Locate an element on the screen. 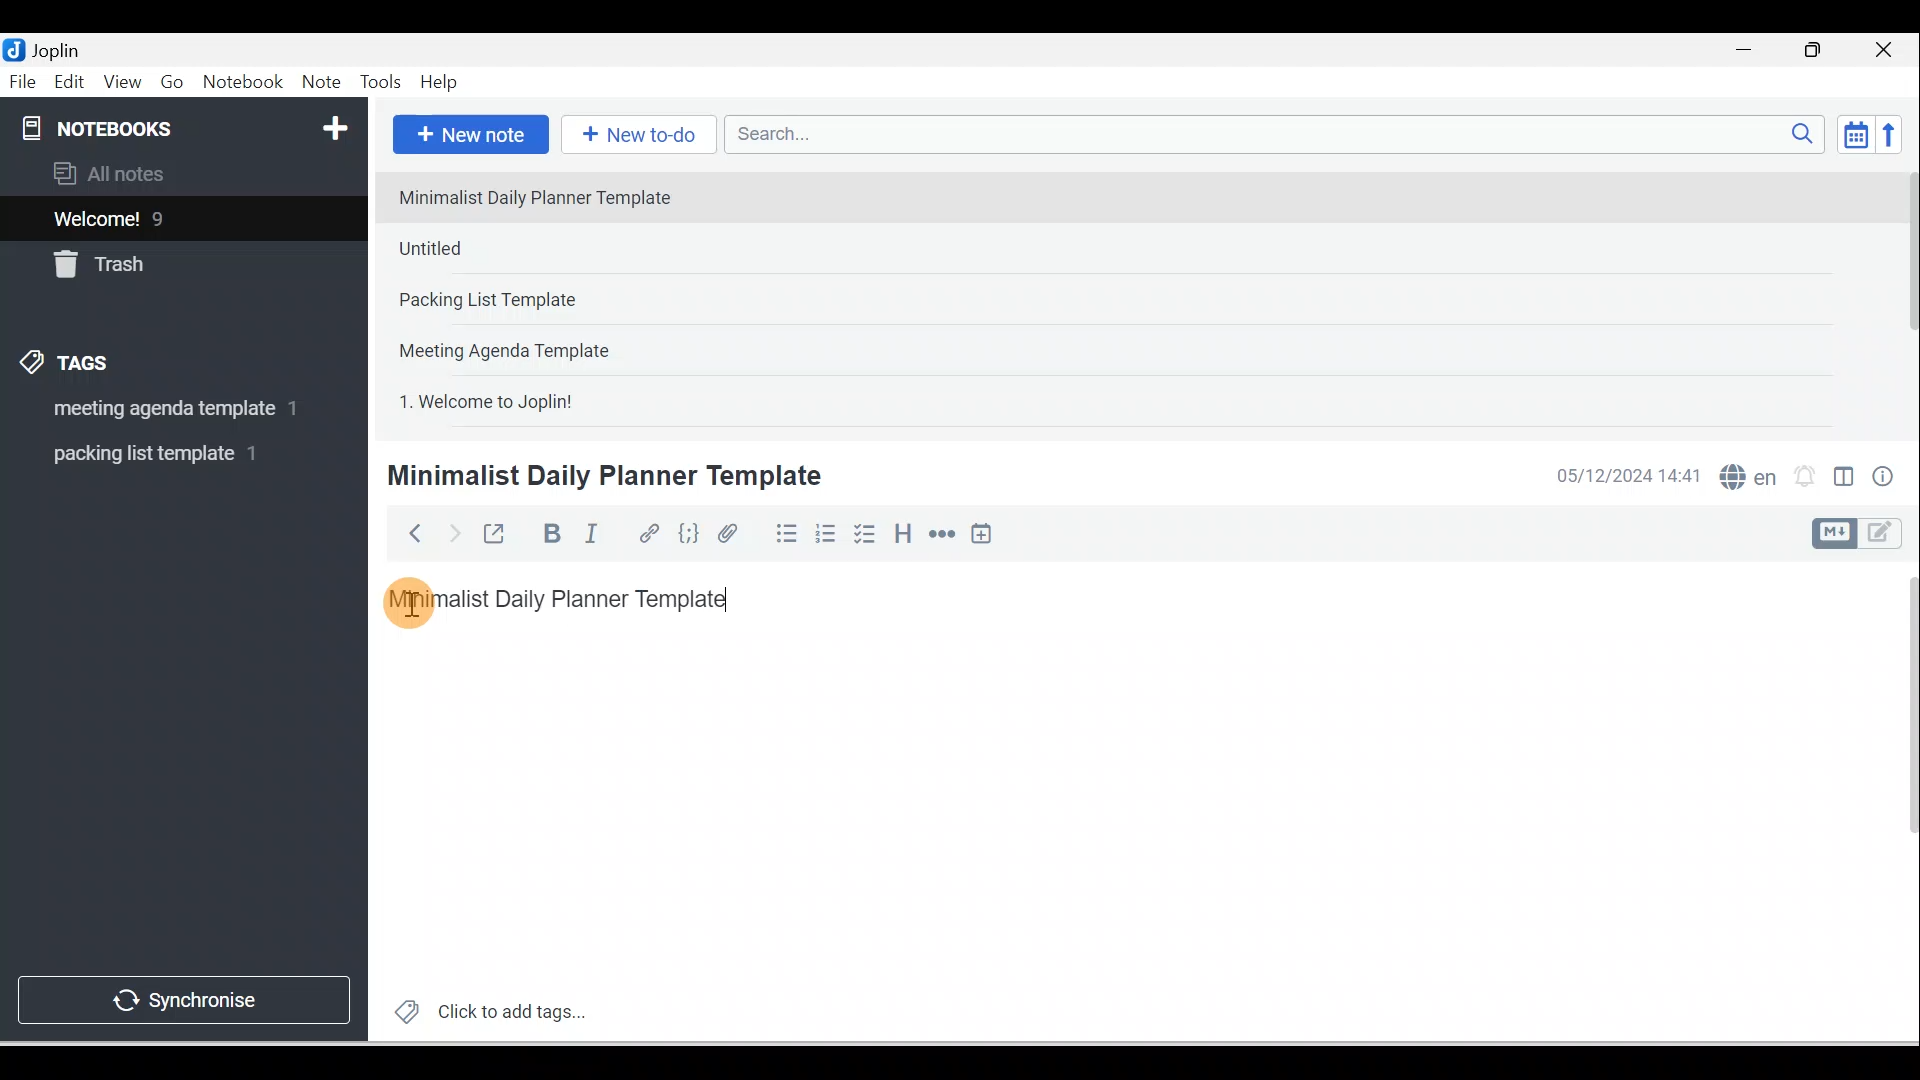 Image resolution: width=1920 pixels, height=1080 pixels. Note properties is located at coordinates (1885, 479).